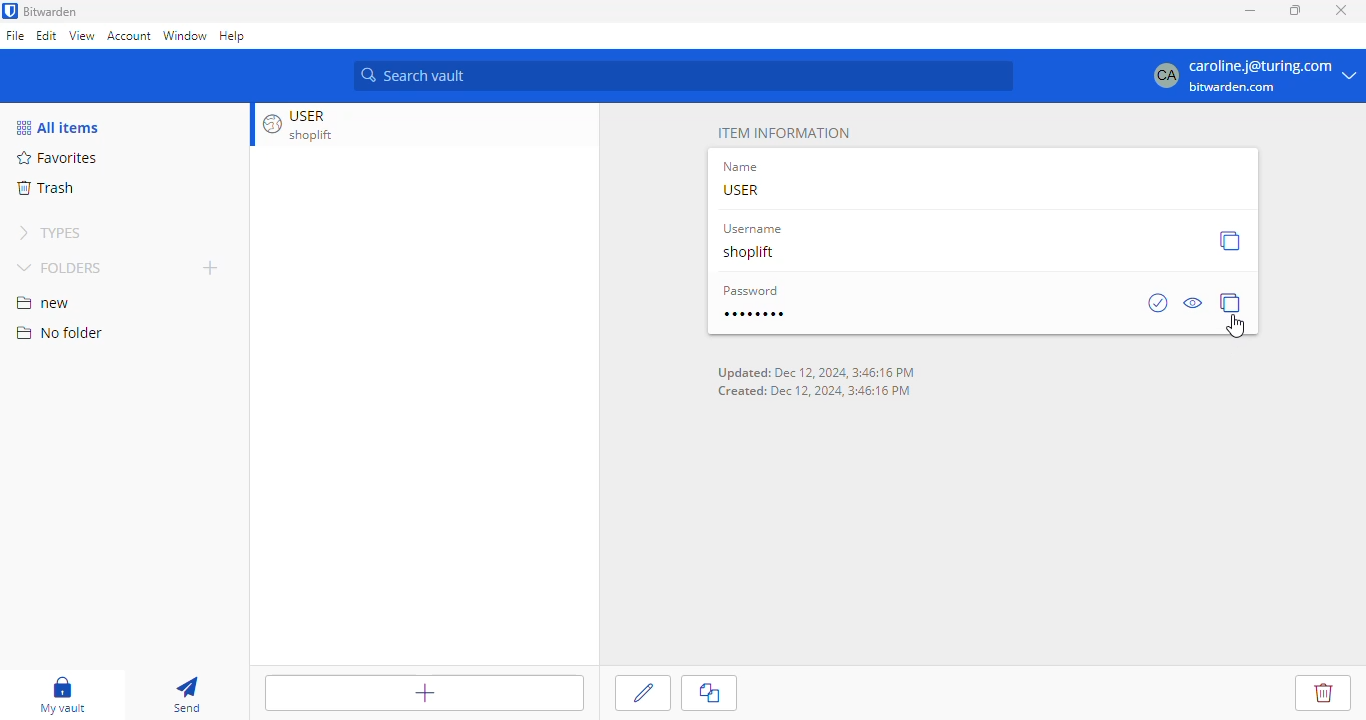 The image size is (1366, 720). What do you see at coordinates (711, 693) in the screenshot?
I see `clone` at bounding box center [711, 693].